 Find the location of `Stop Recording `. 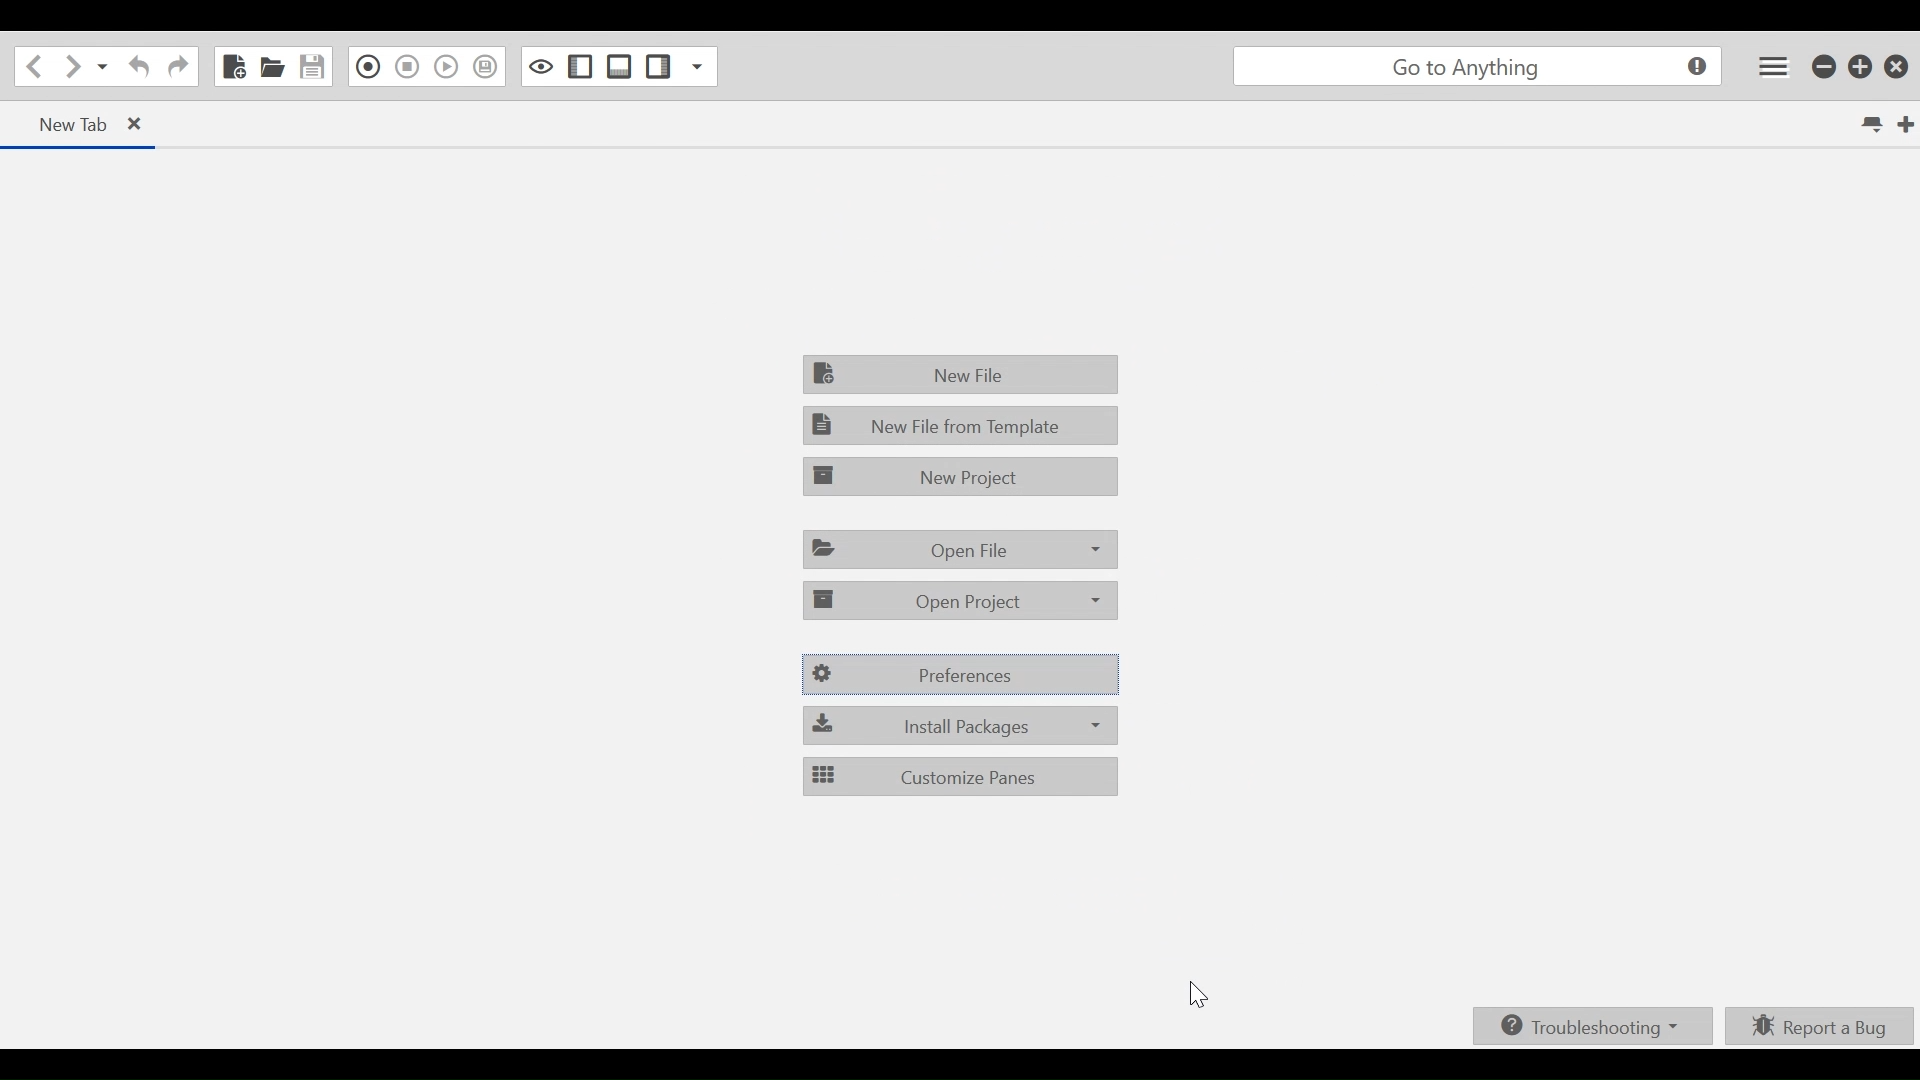

Stop Recording  is located at coordinates (407, 68).